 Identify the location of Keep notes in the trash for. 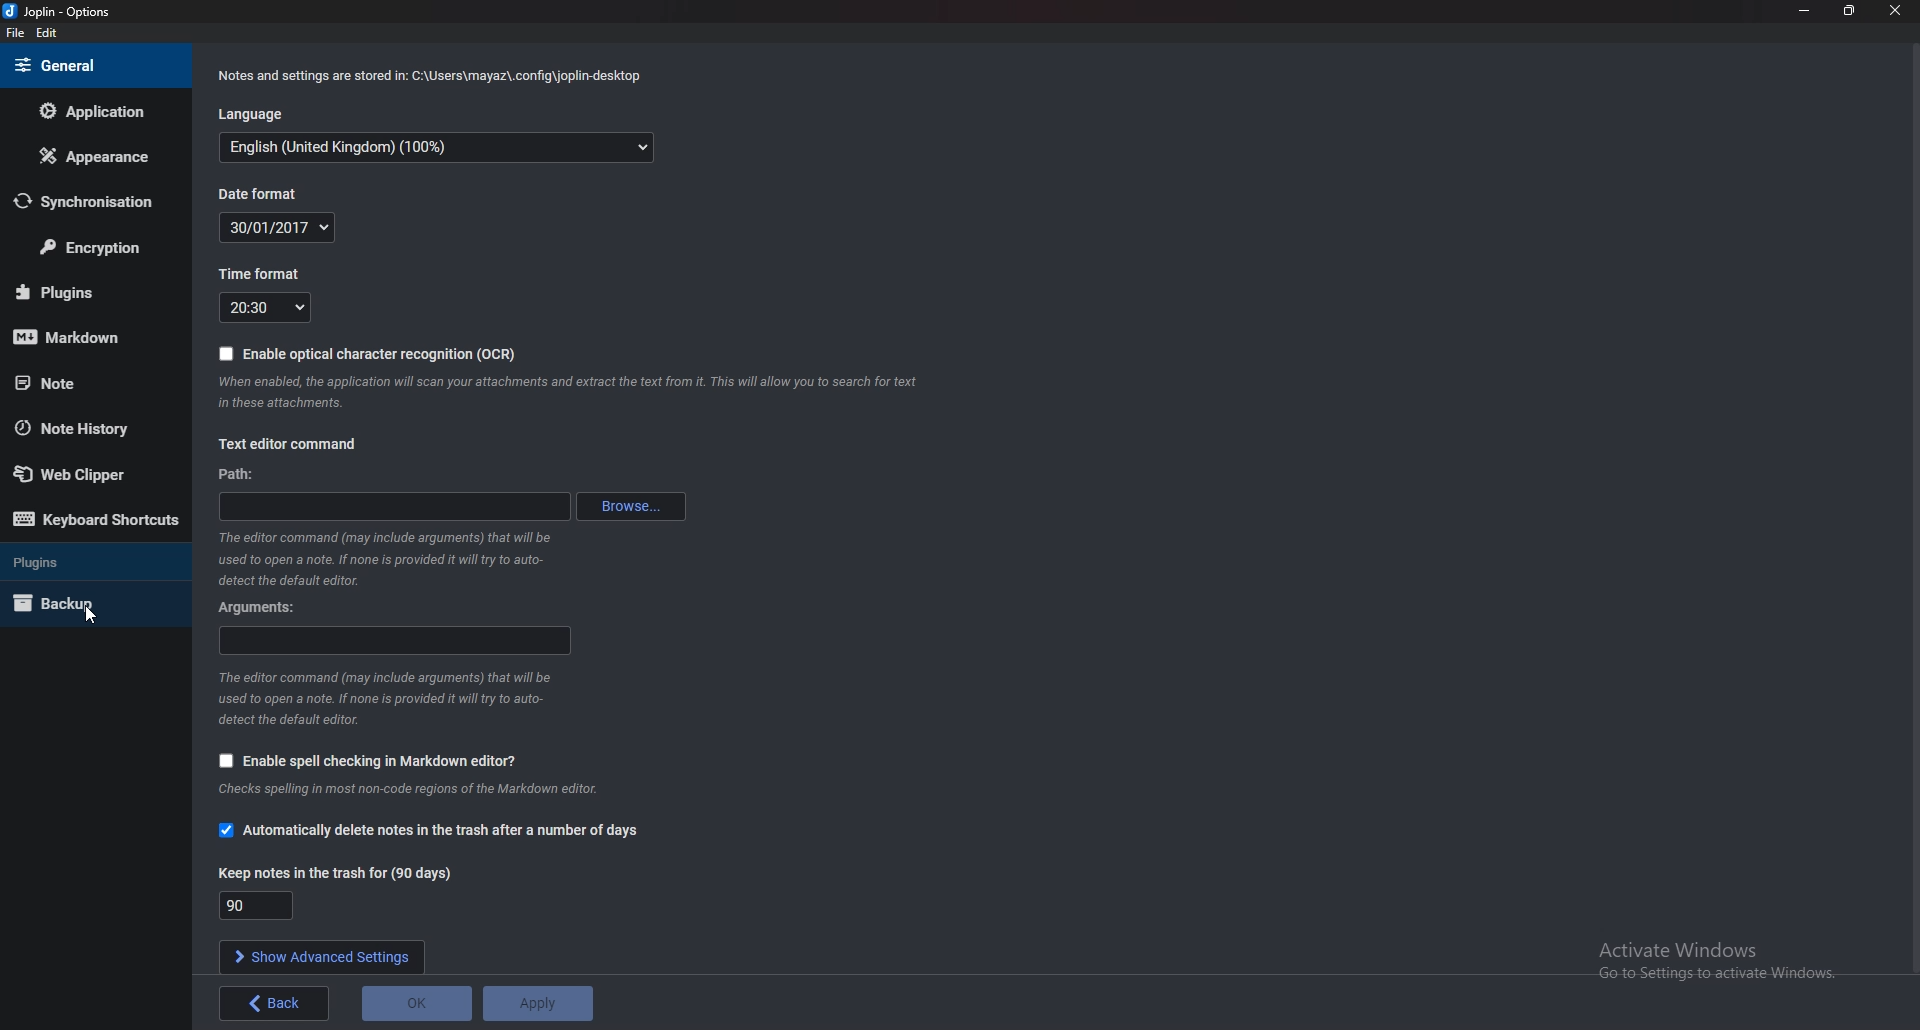
(333, 875).